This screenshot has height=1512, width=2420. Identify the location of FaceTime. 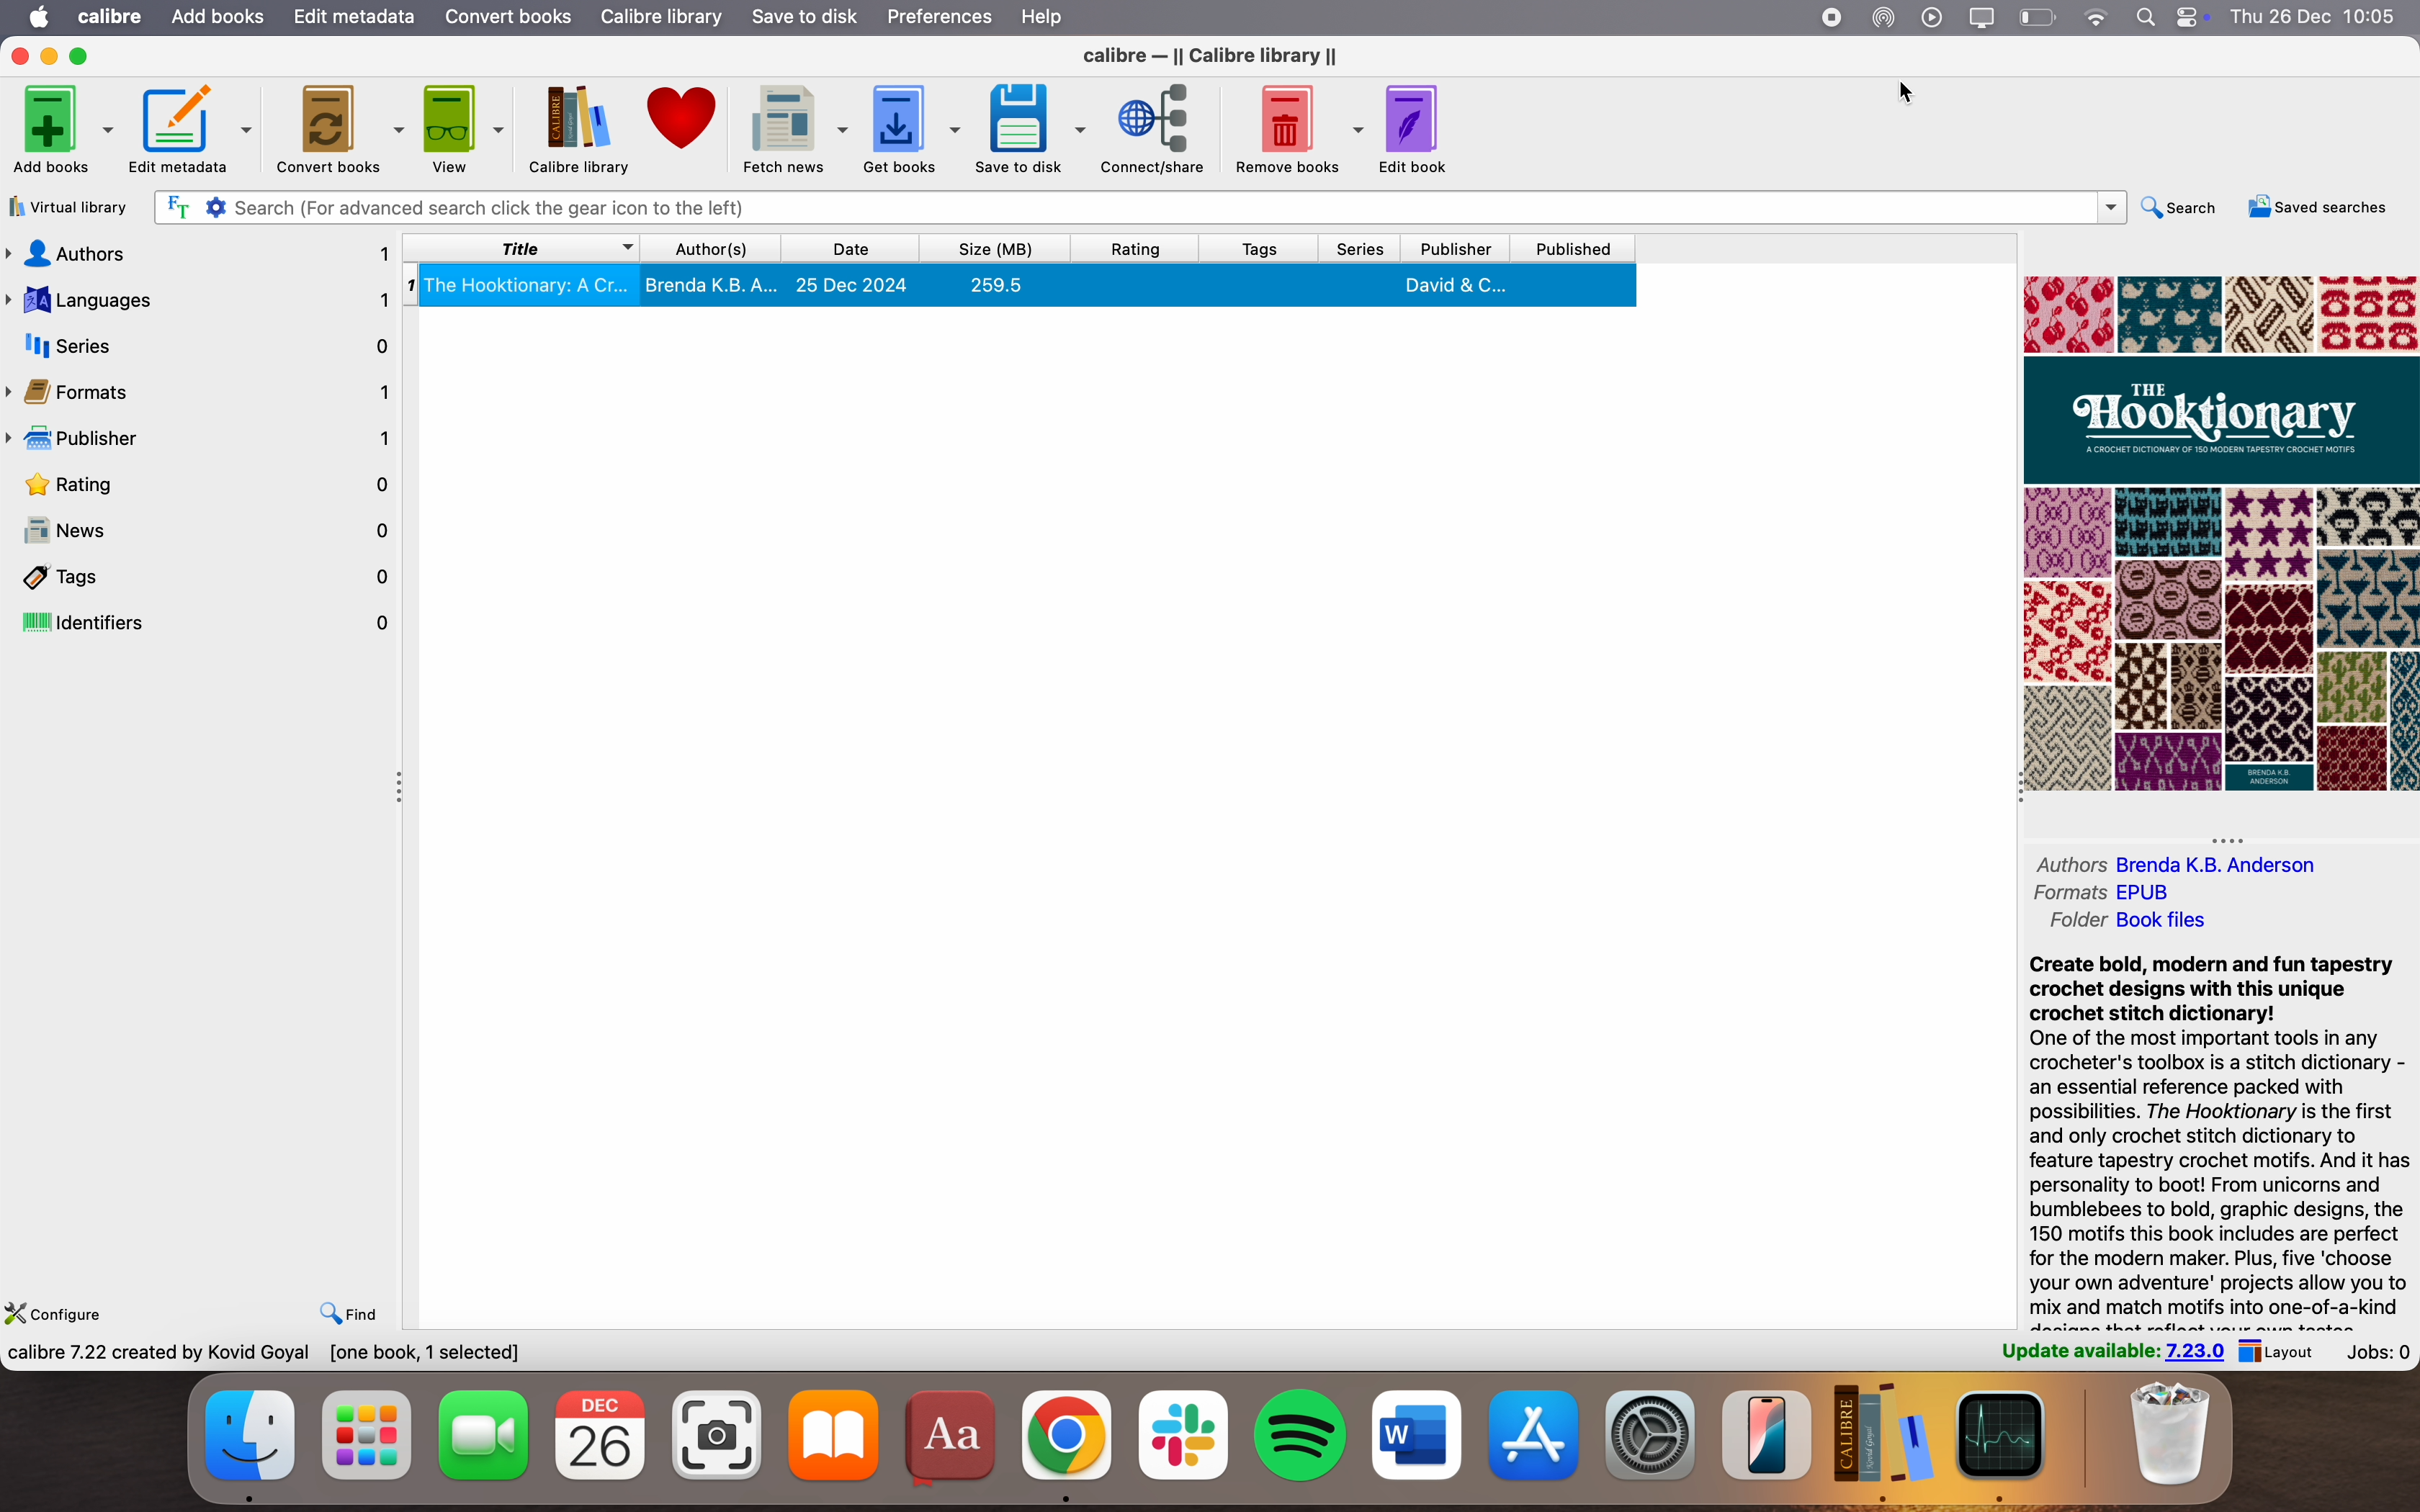
(480, 1429).